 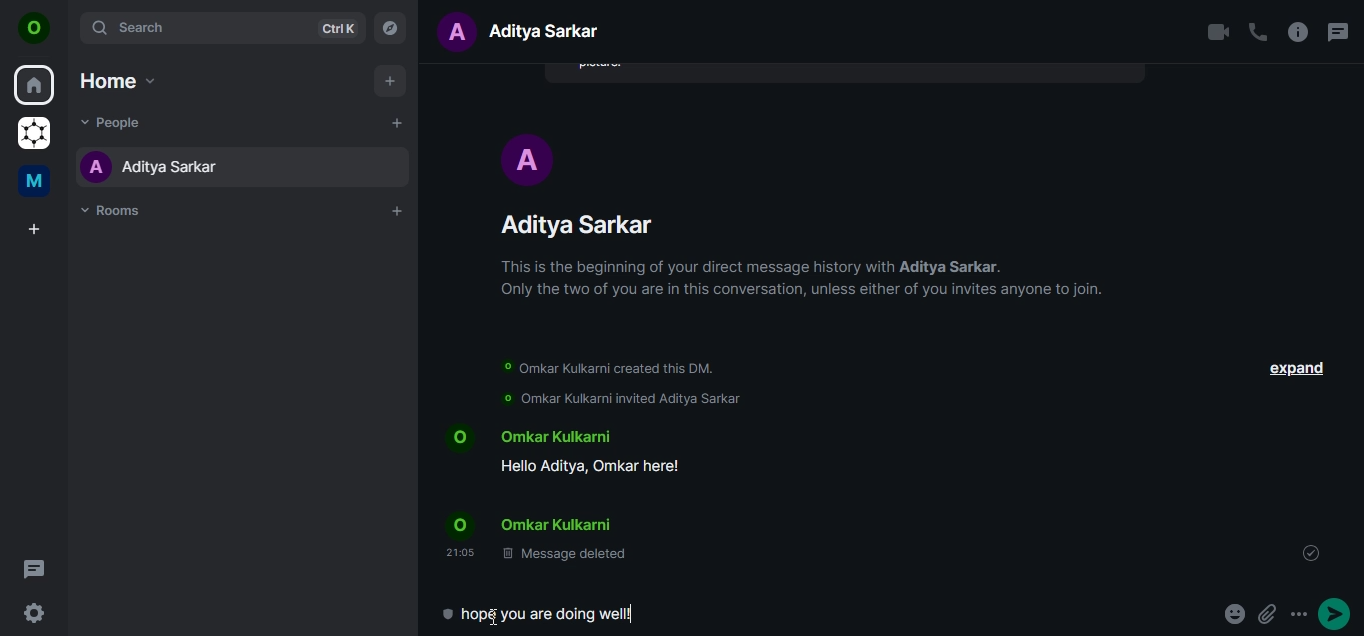 What do you see at coordinates (391, 29) in the screenshot?
I see `explore rooms` at bounding box center [391, 29].